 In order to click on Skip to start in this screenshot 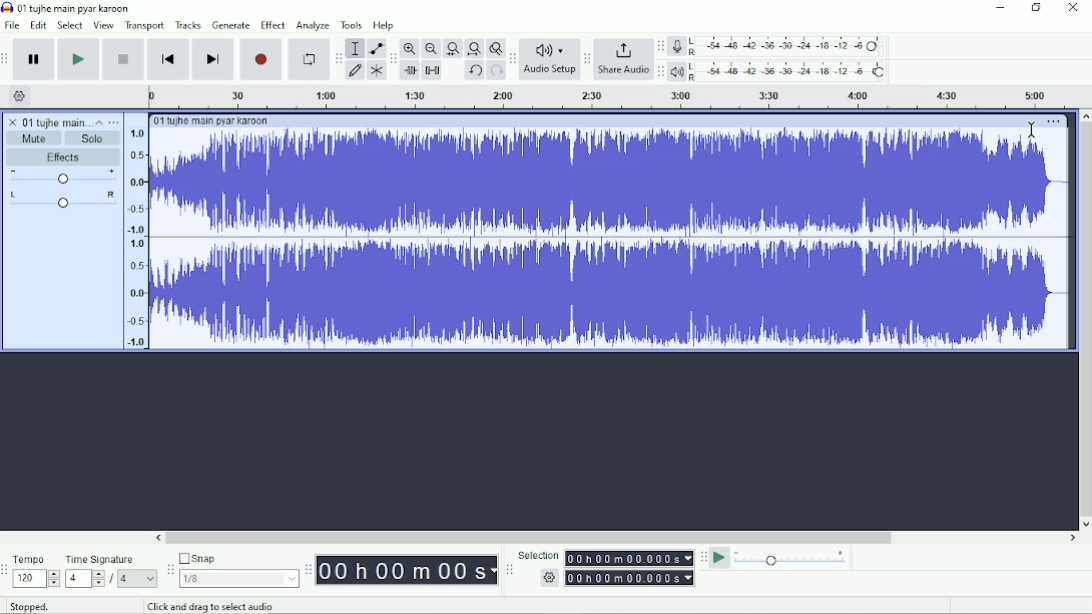, I will do `click(168, 60)`.